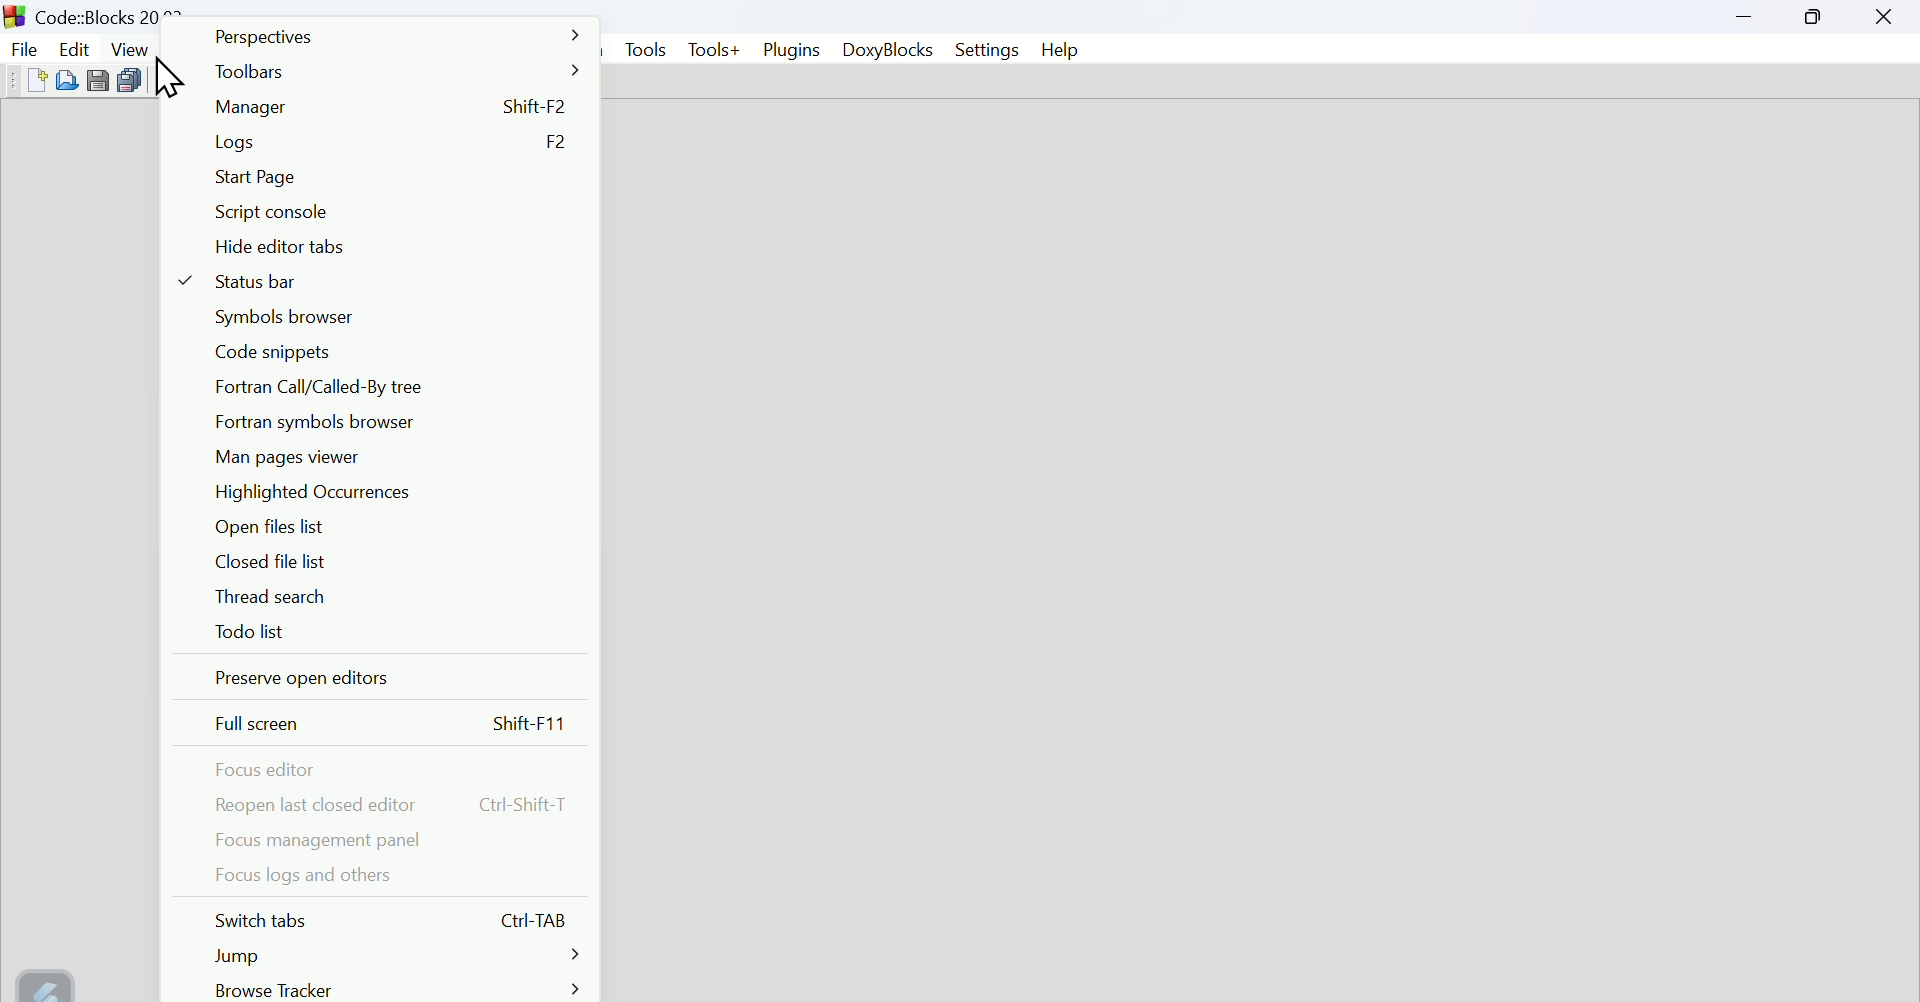  I want to click on Logs, so click(403, 142).